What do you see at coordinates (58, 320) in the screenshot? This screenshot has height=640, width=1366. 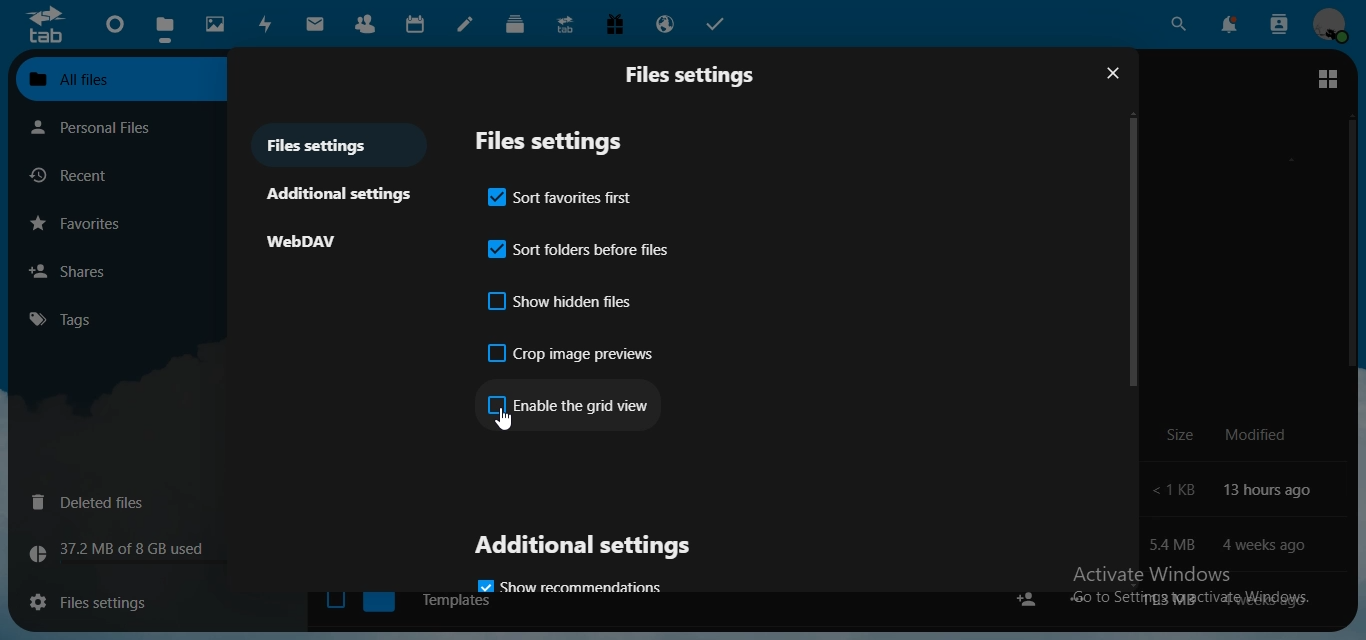 I see `tags` at bounding box center [58, 320].